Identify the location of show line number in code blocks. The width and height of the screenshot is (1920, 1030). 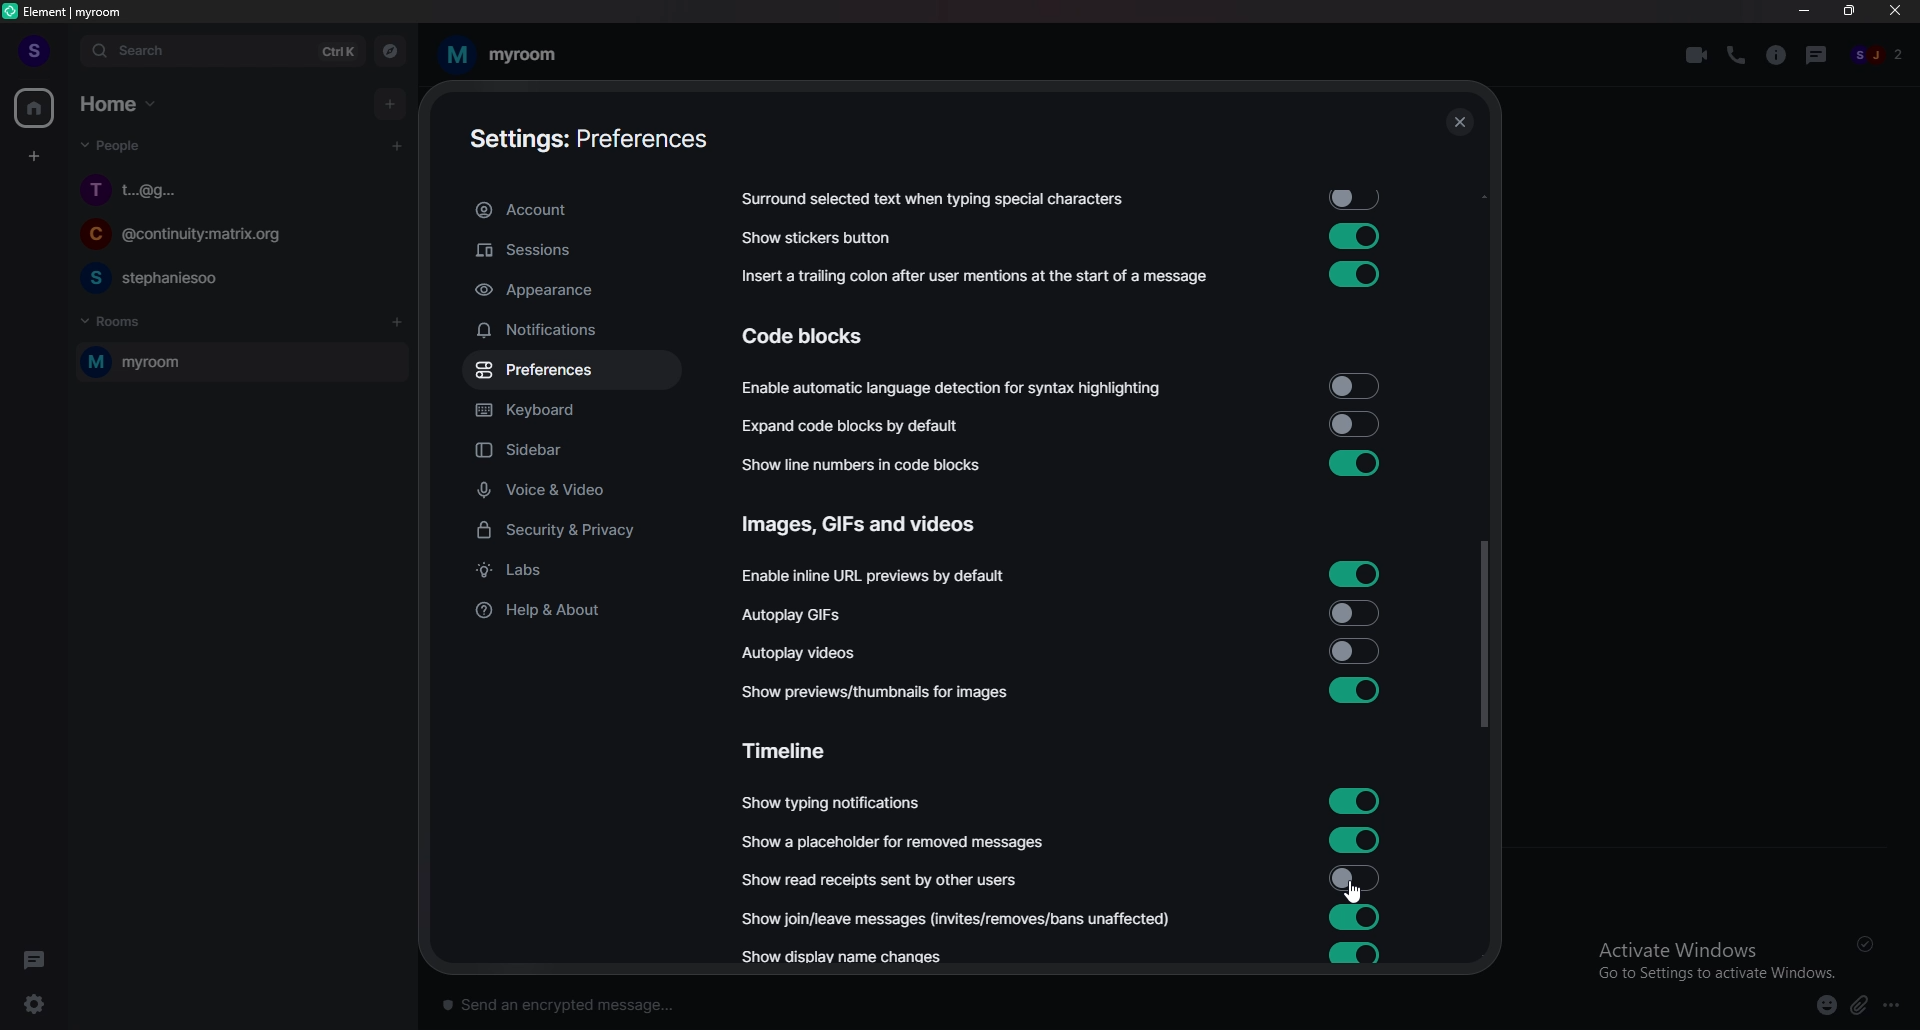
(873, 464).